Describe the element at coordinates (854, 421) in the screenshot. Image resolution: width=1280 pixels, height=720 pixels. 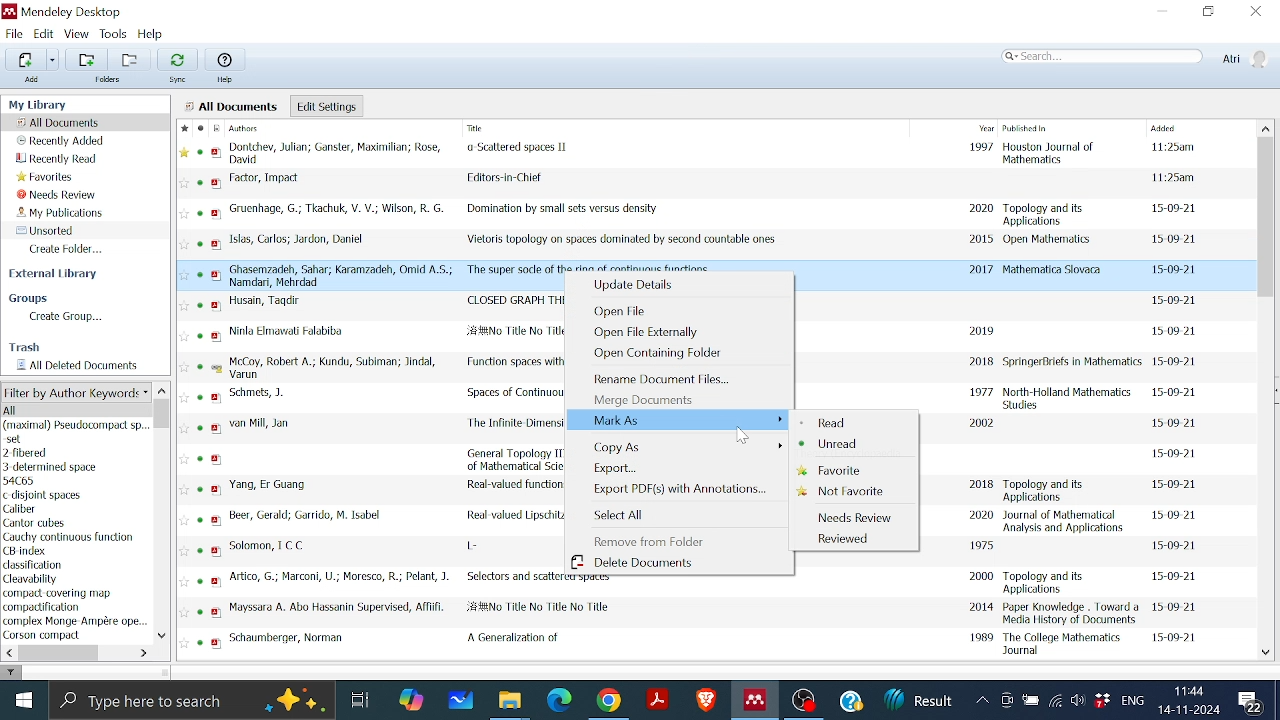
I see `Read` at that location.